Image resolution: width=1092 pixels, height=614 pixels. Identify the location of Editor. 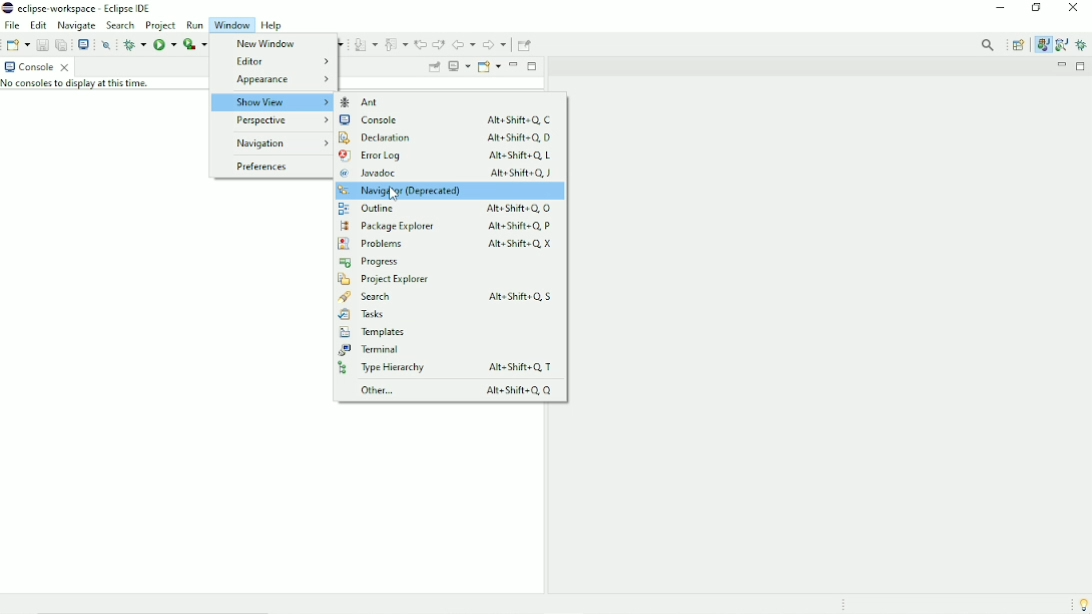
(280, 62).